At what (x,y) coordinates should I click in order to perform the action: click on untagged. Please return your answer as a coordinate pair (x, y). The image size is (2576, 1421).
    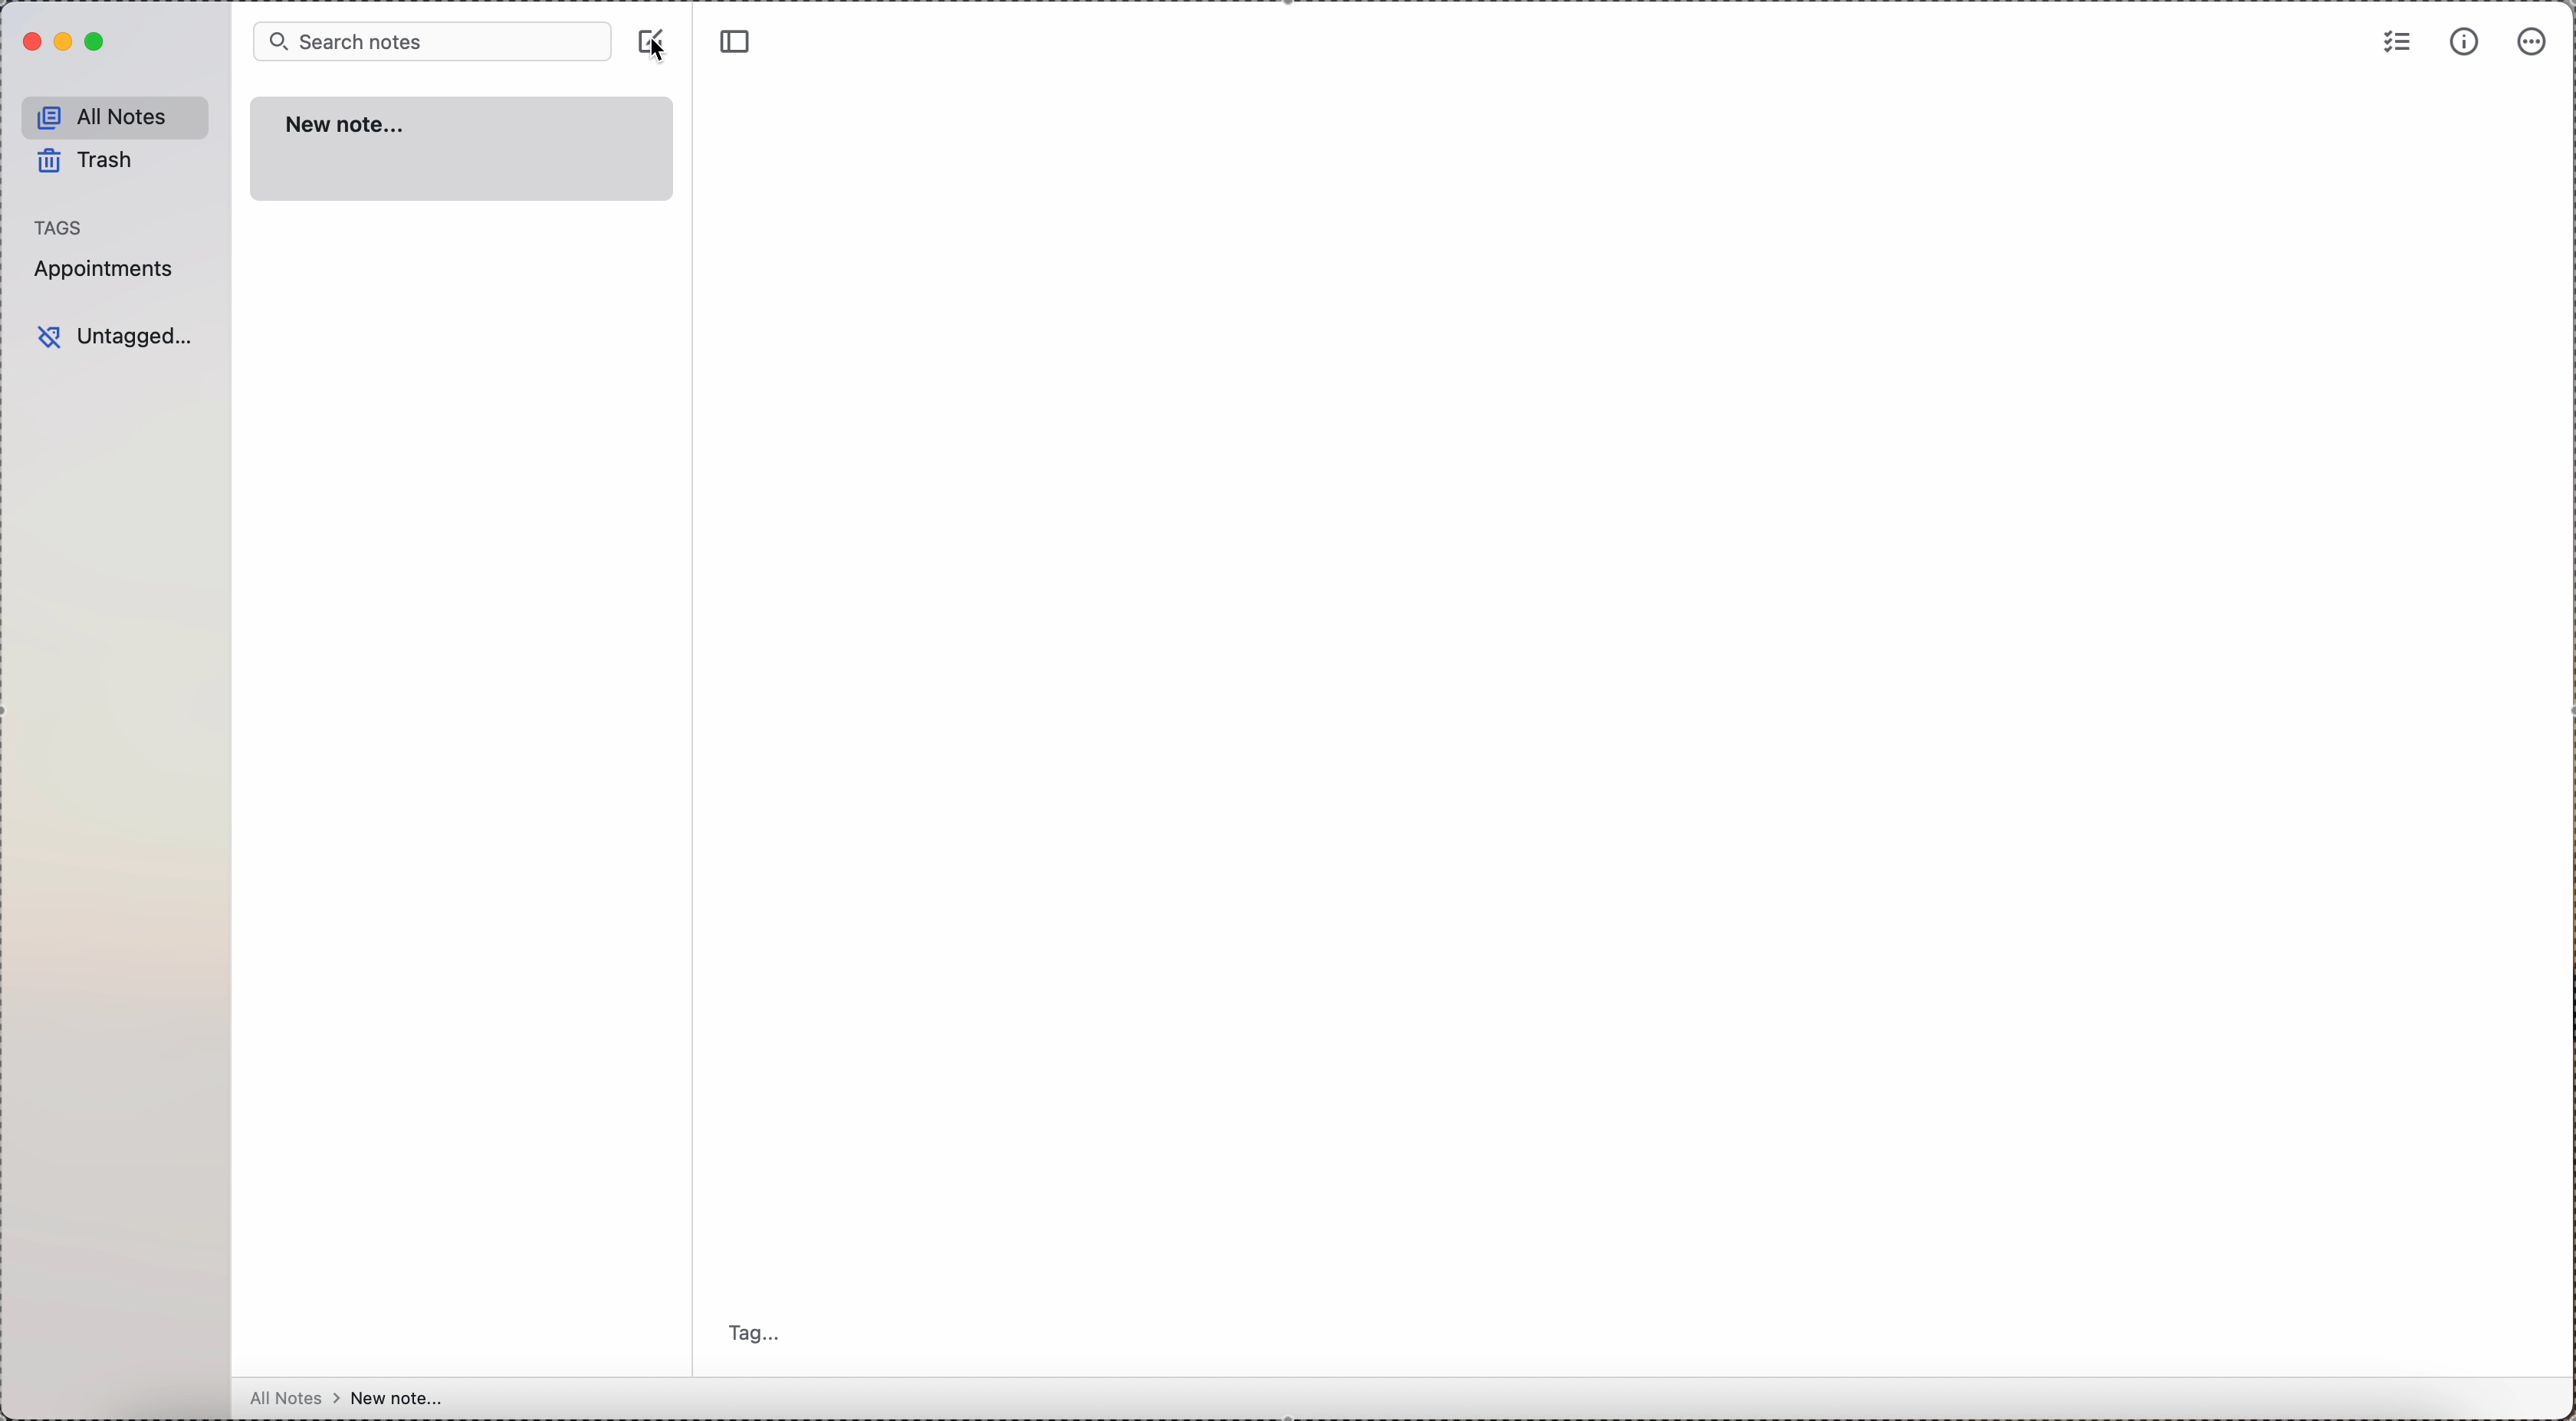
    Looking at the image, I should click on (119, 335).